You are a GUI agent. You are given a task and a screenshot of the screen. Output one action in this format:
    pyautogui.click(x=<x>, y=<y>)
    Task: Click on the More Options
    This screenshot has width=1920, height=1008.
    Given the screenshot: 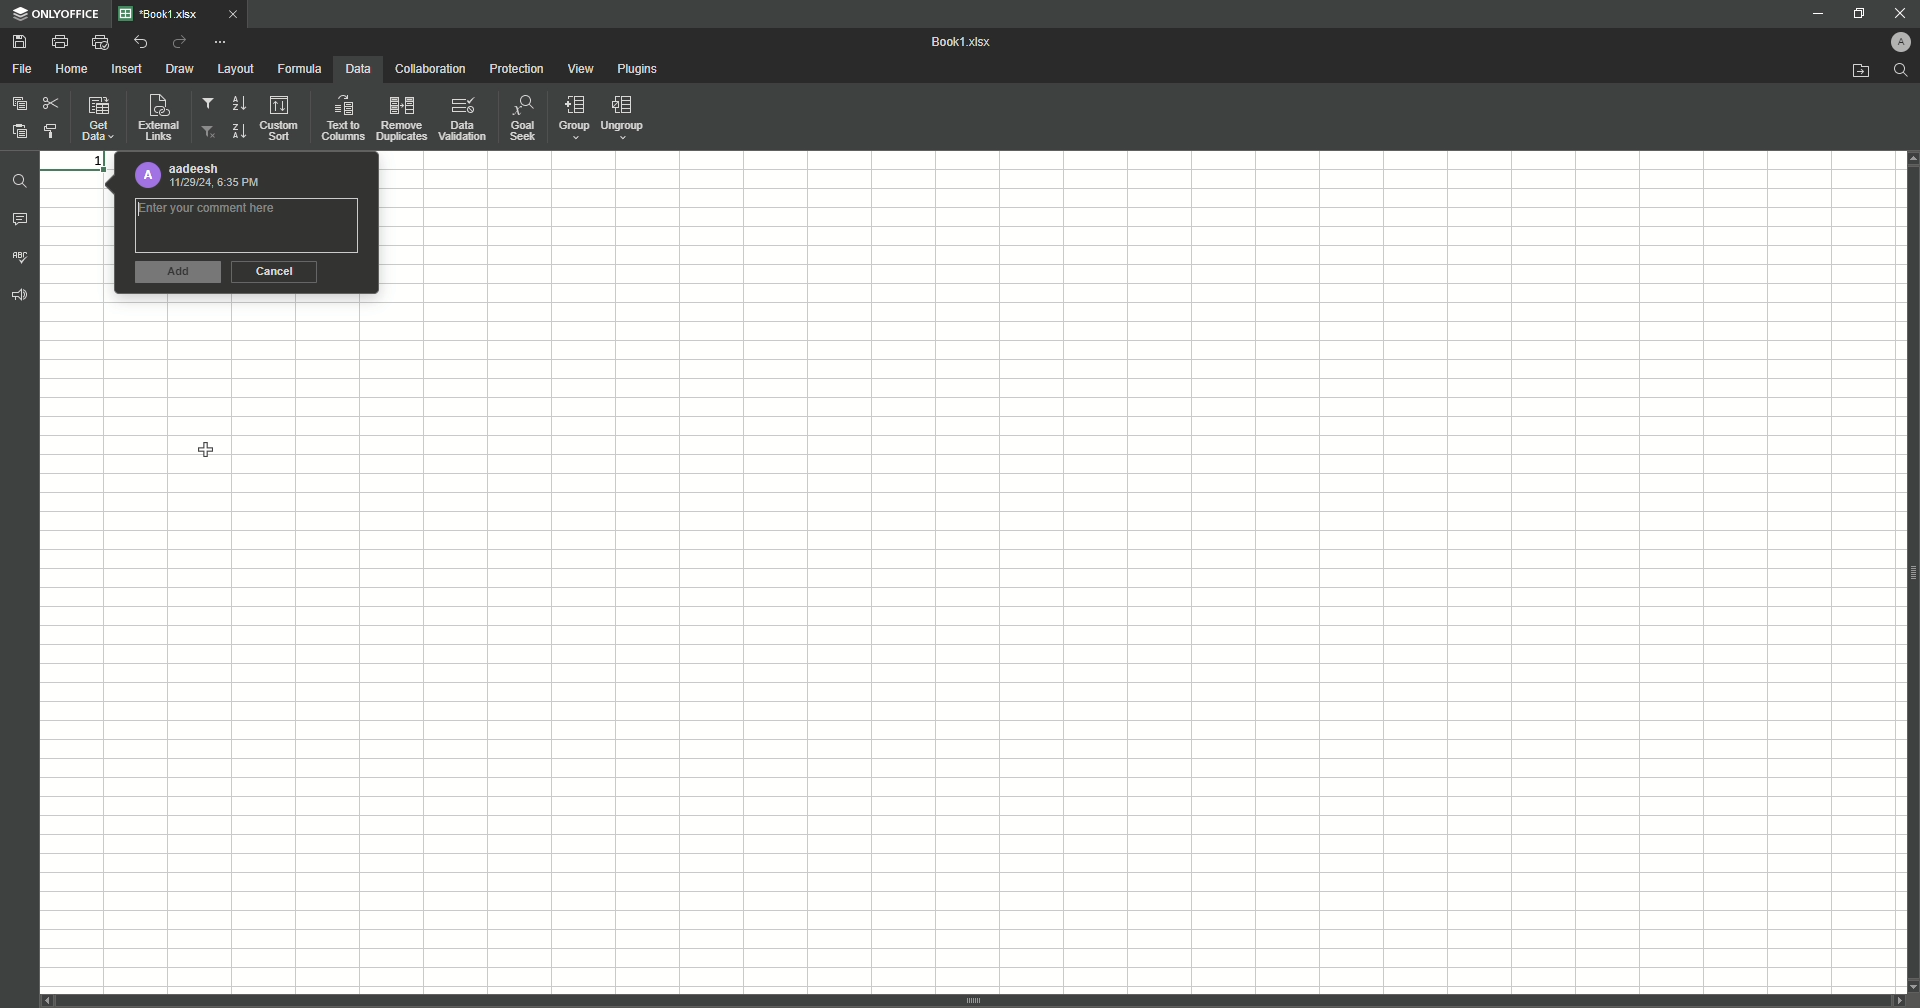 What is the action you would take?
    pyautogui.click(x=223, y=41)
    